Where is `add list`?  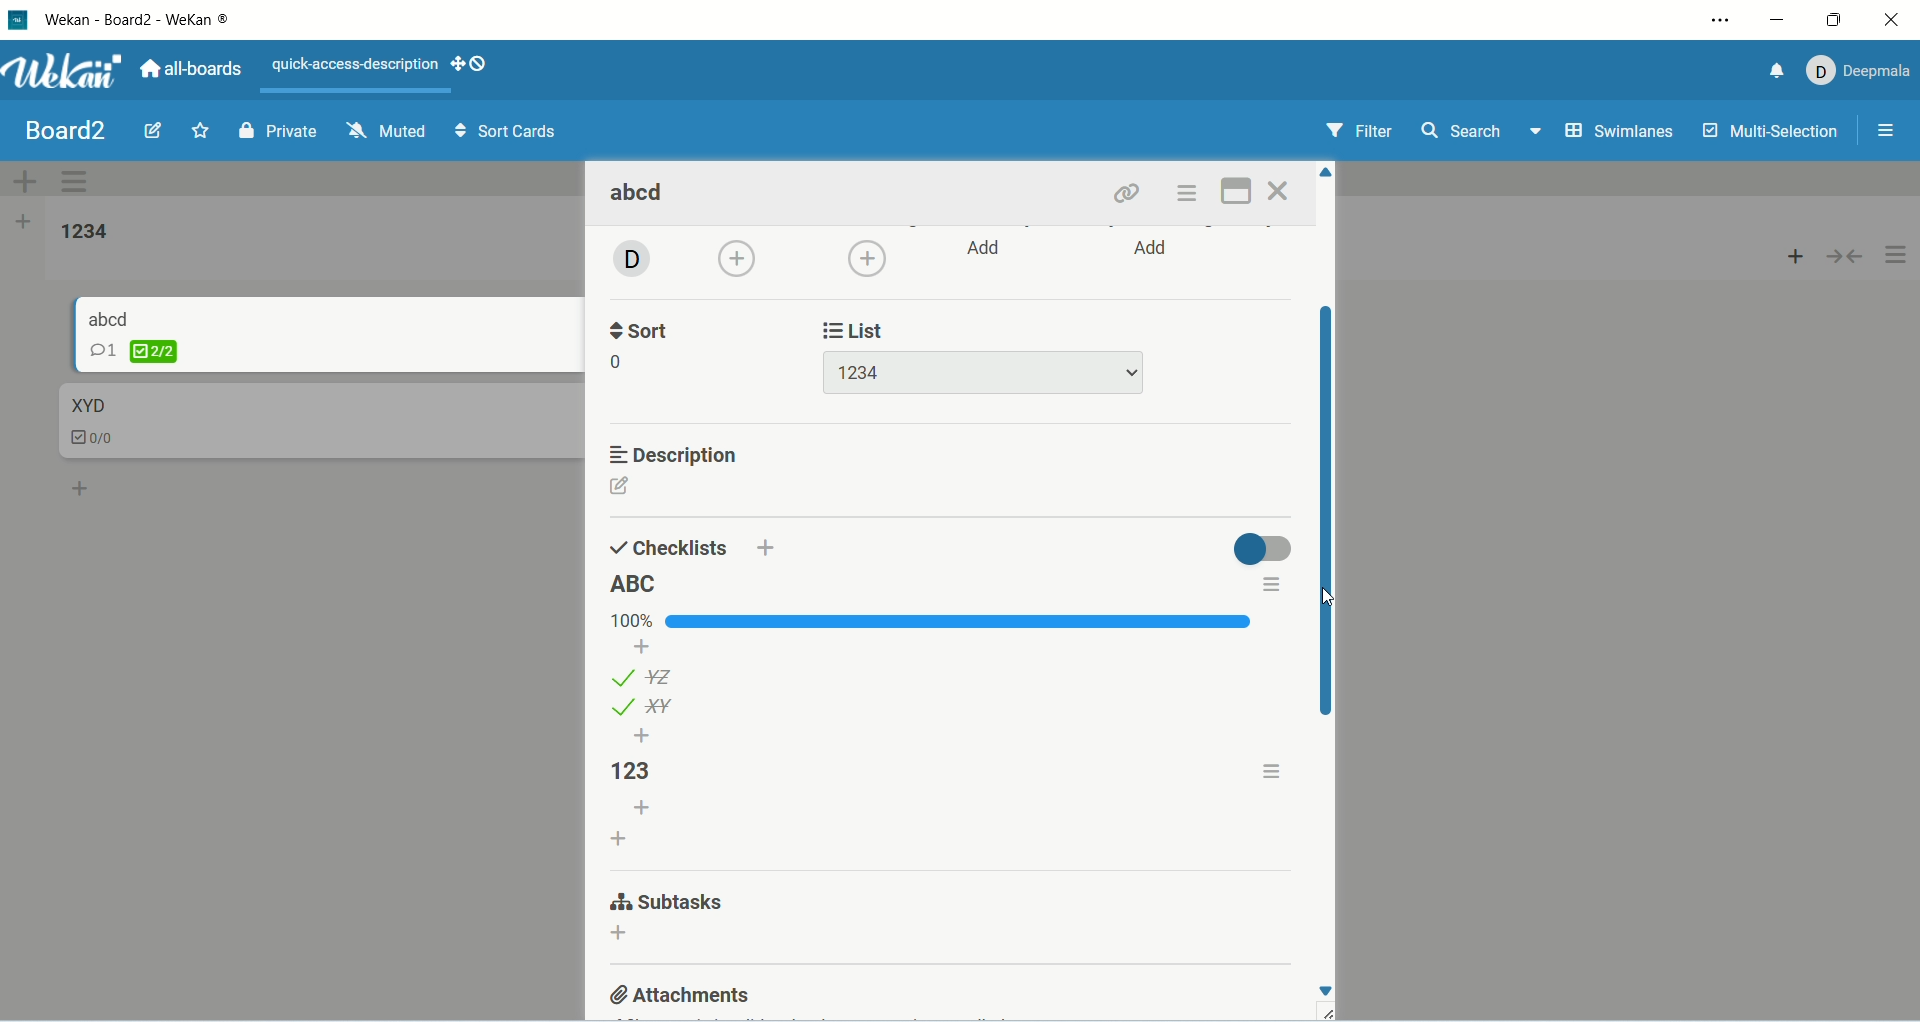 add list is located at coordinates (26, 222).